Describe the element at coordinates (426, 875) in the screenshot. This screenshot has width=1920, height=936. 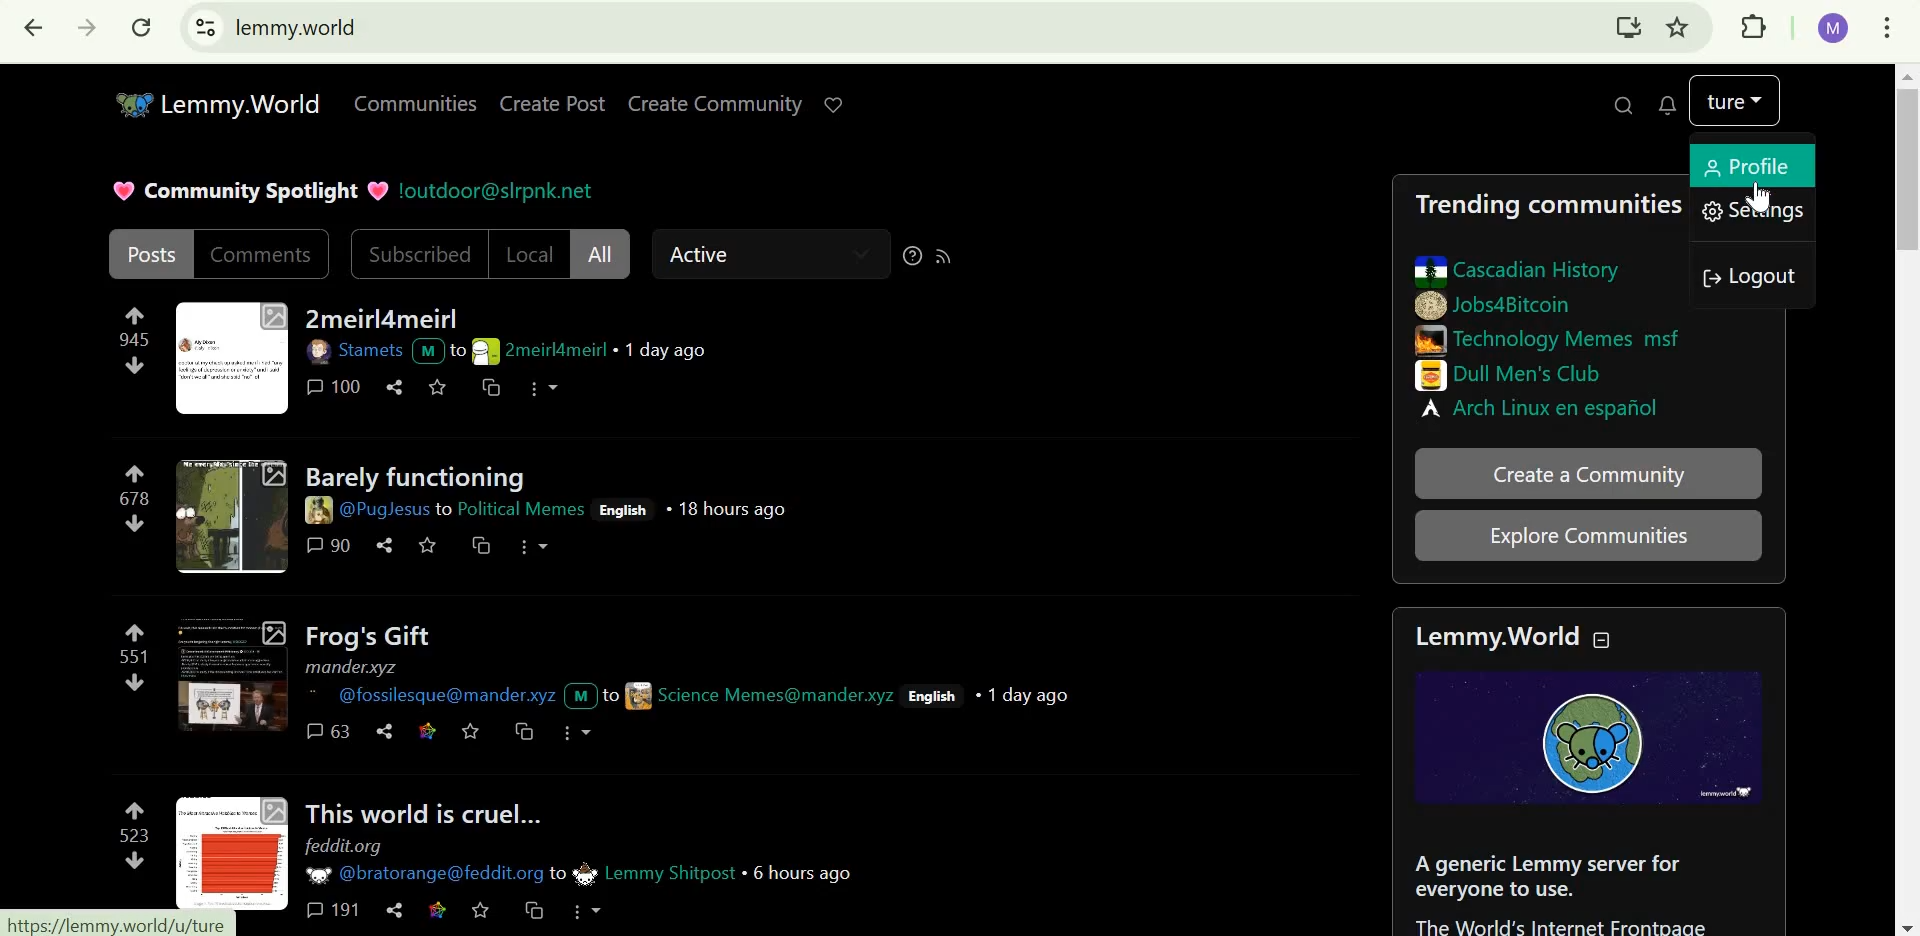
I see `user ID` at that location.